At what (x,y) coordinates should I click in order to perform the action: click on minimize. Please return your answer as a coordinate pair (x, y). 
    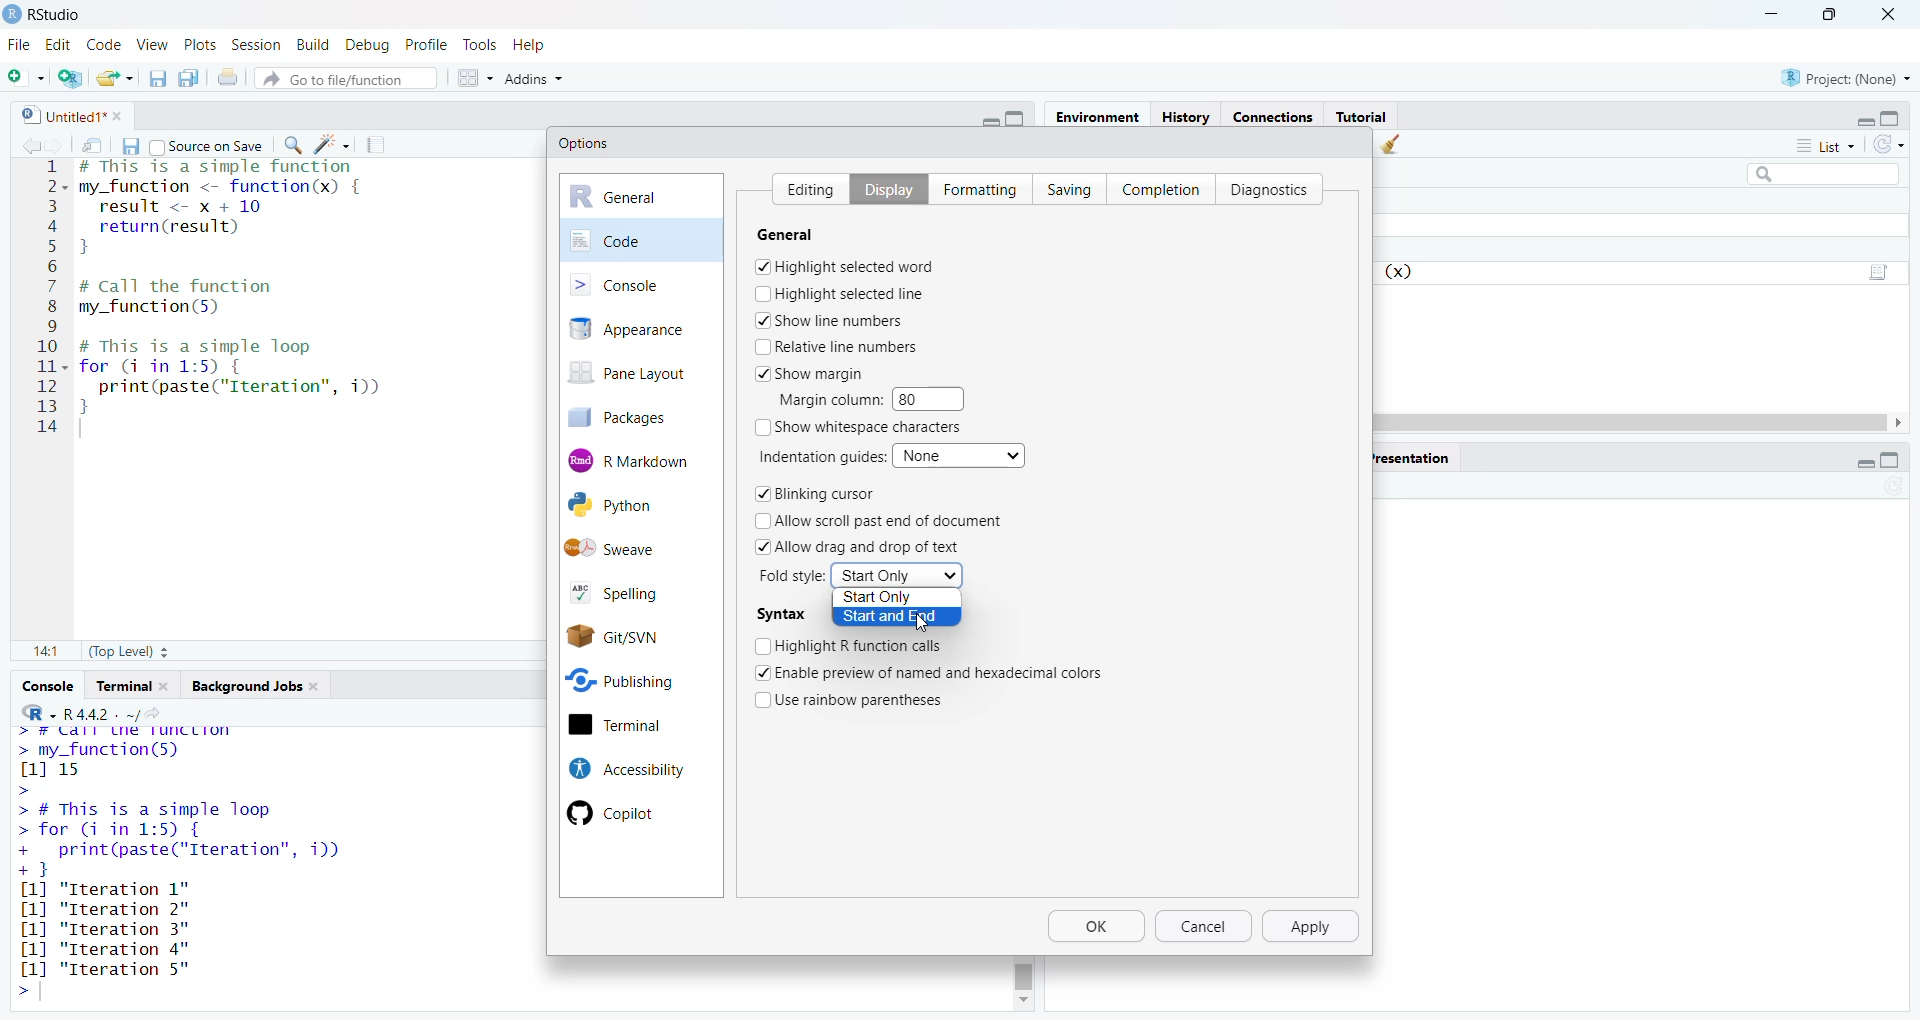
    Looking at the image, I should click on (1770, 12).